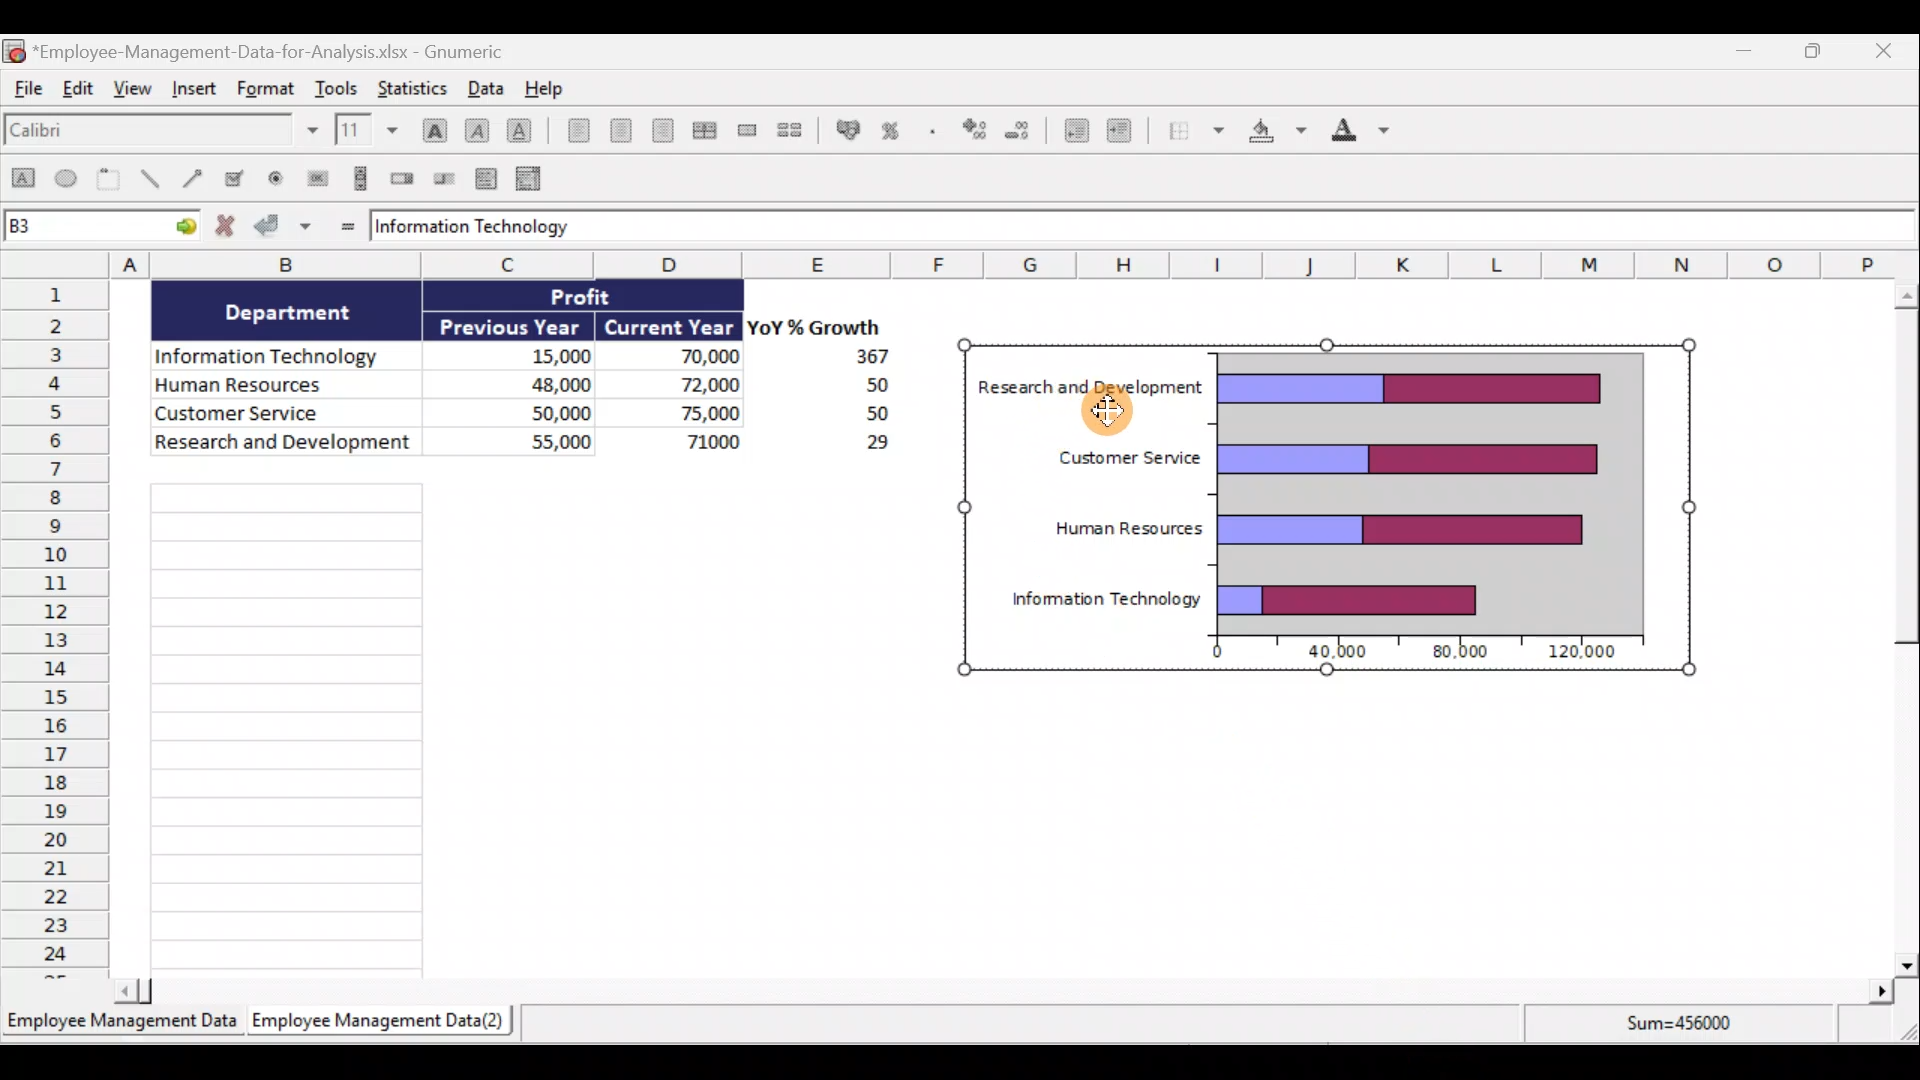 This screenshot has width=1920, height=1080. I want to click on View, so click(133, 89).